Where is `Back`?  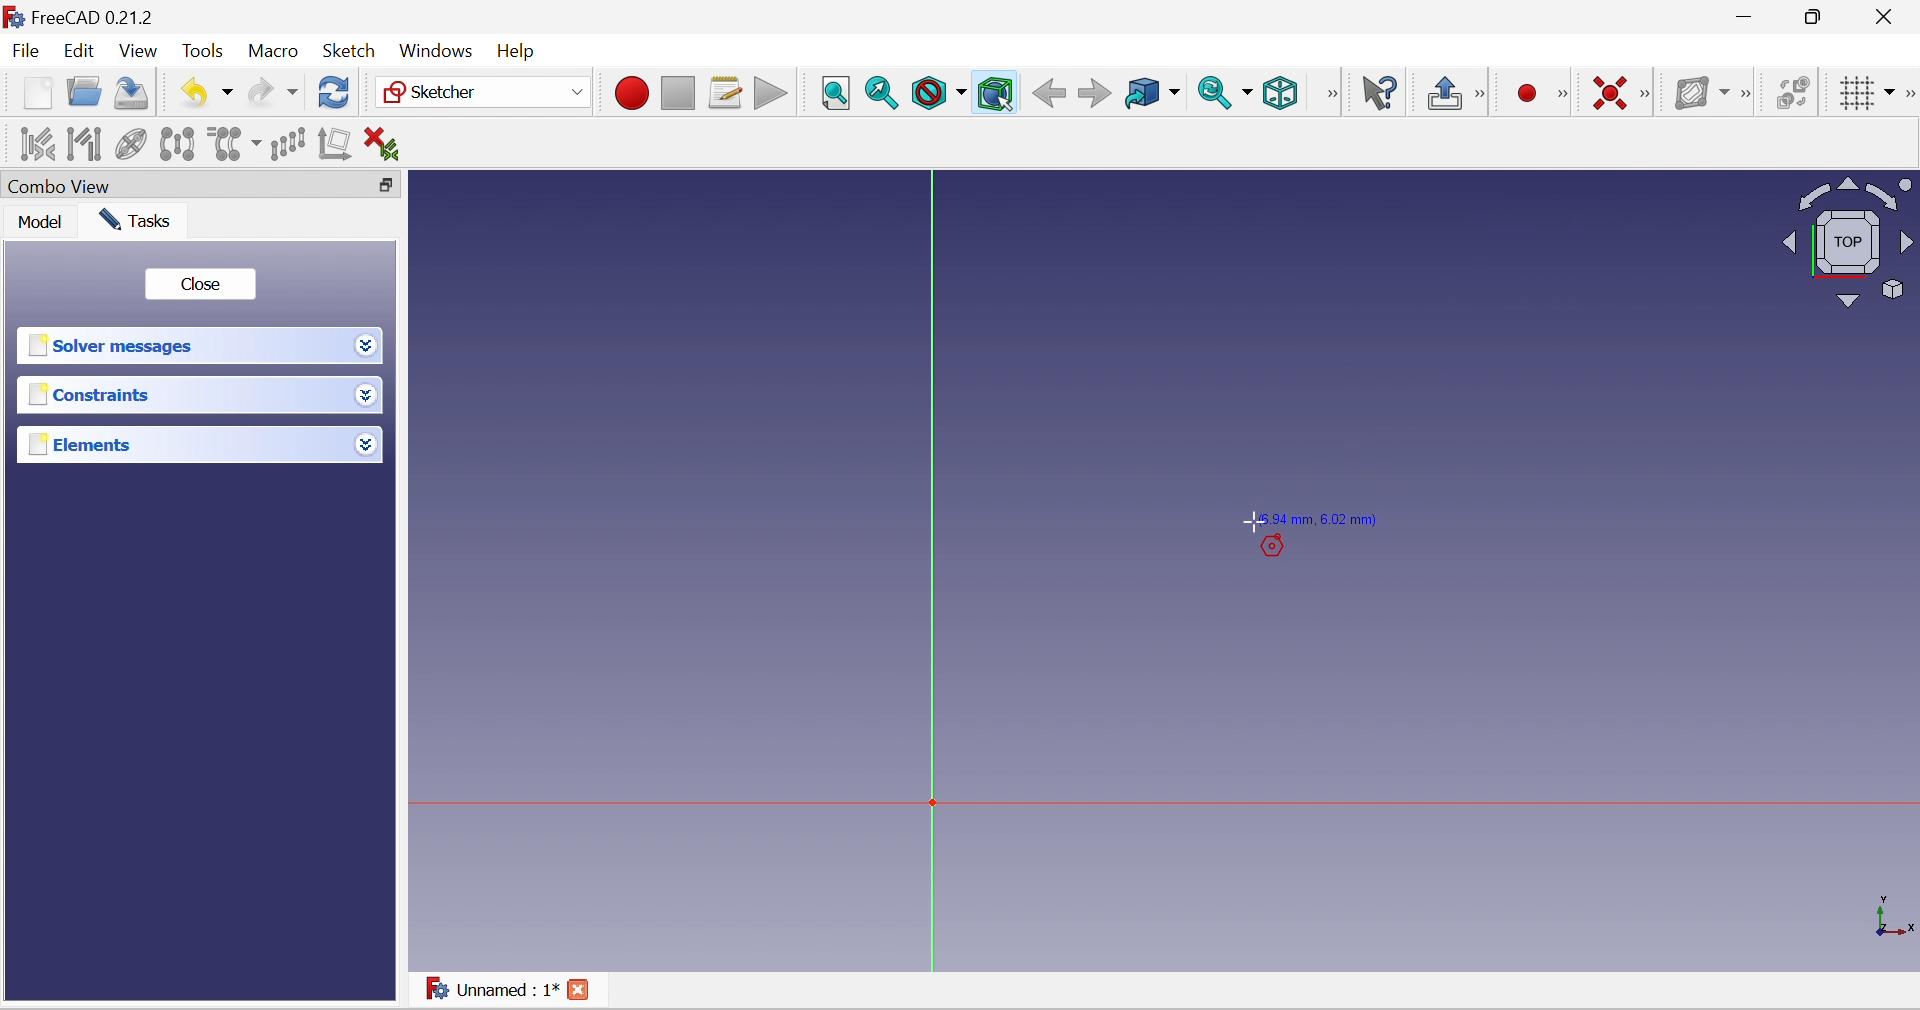
Back is located at coordinates (1050, 94).